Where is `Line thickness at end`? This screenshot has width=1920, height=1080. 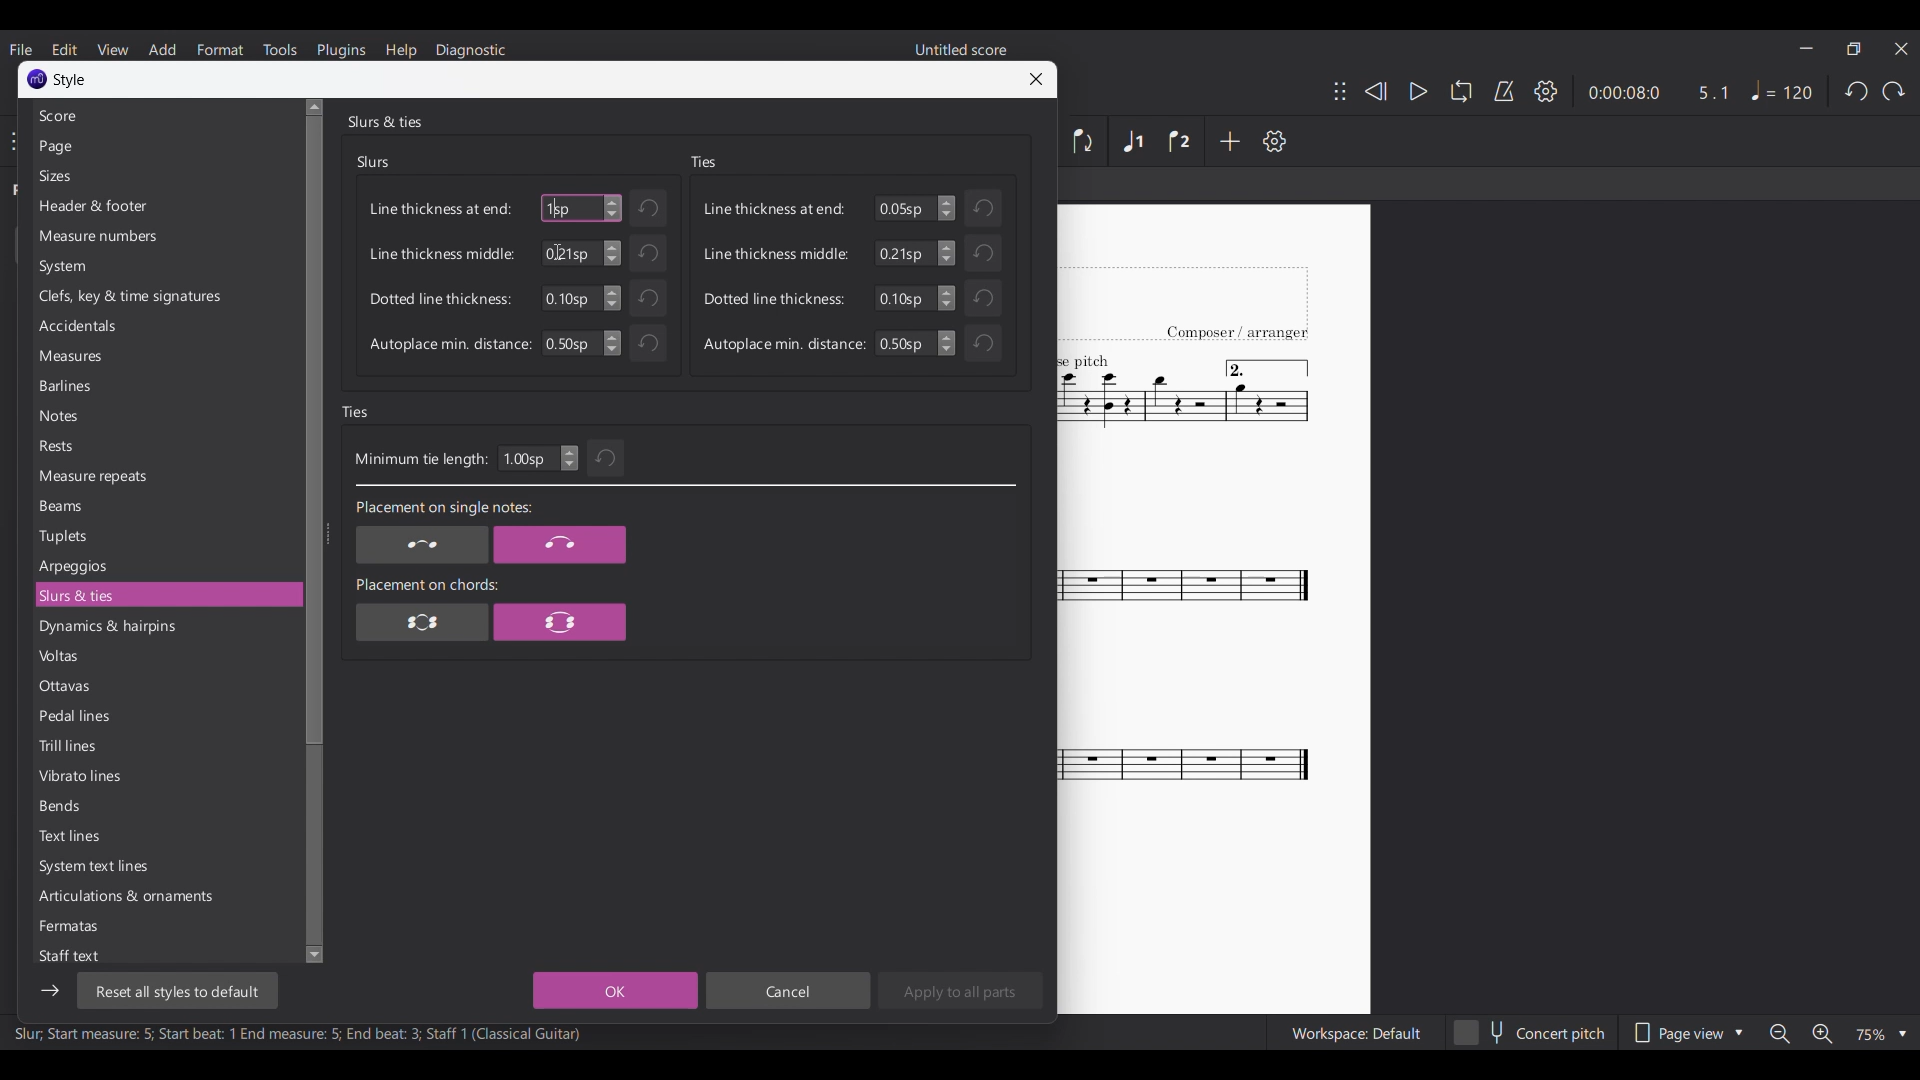 Line thickness at end is located at coordinates (775, 208).